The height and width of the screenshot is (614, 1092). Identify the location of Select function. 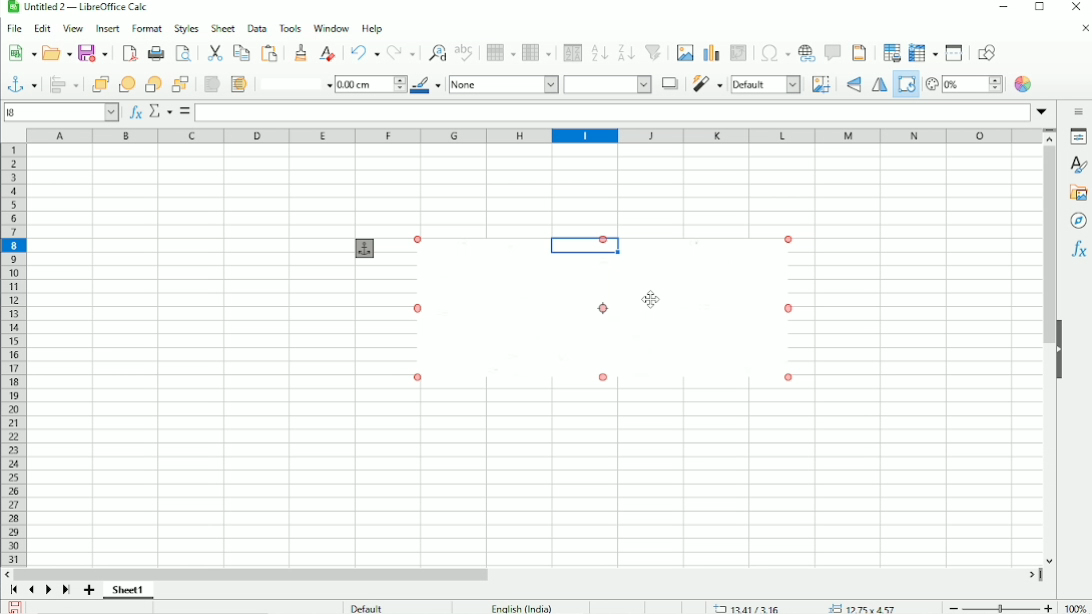
(159, 111).